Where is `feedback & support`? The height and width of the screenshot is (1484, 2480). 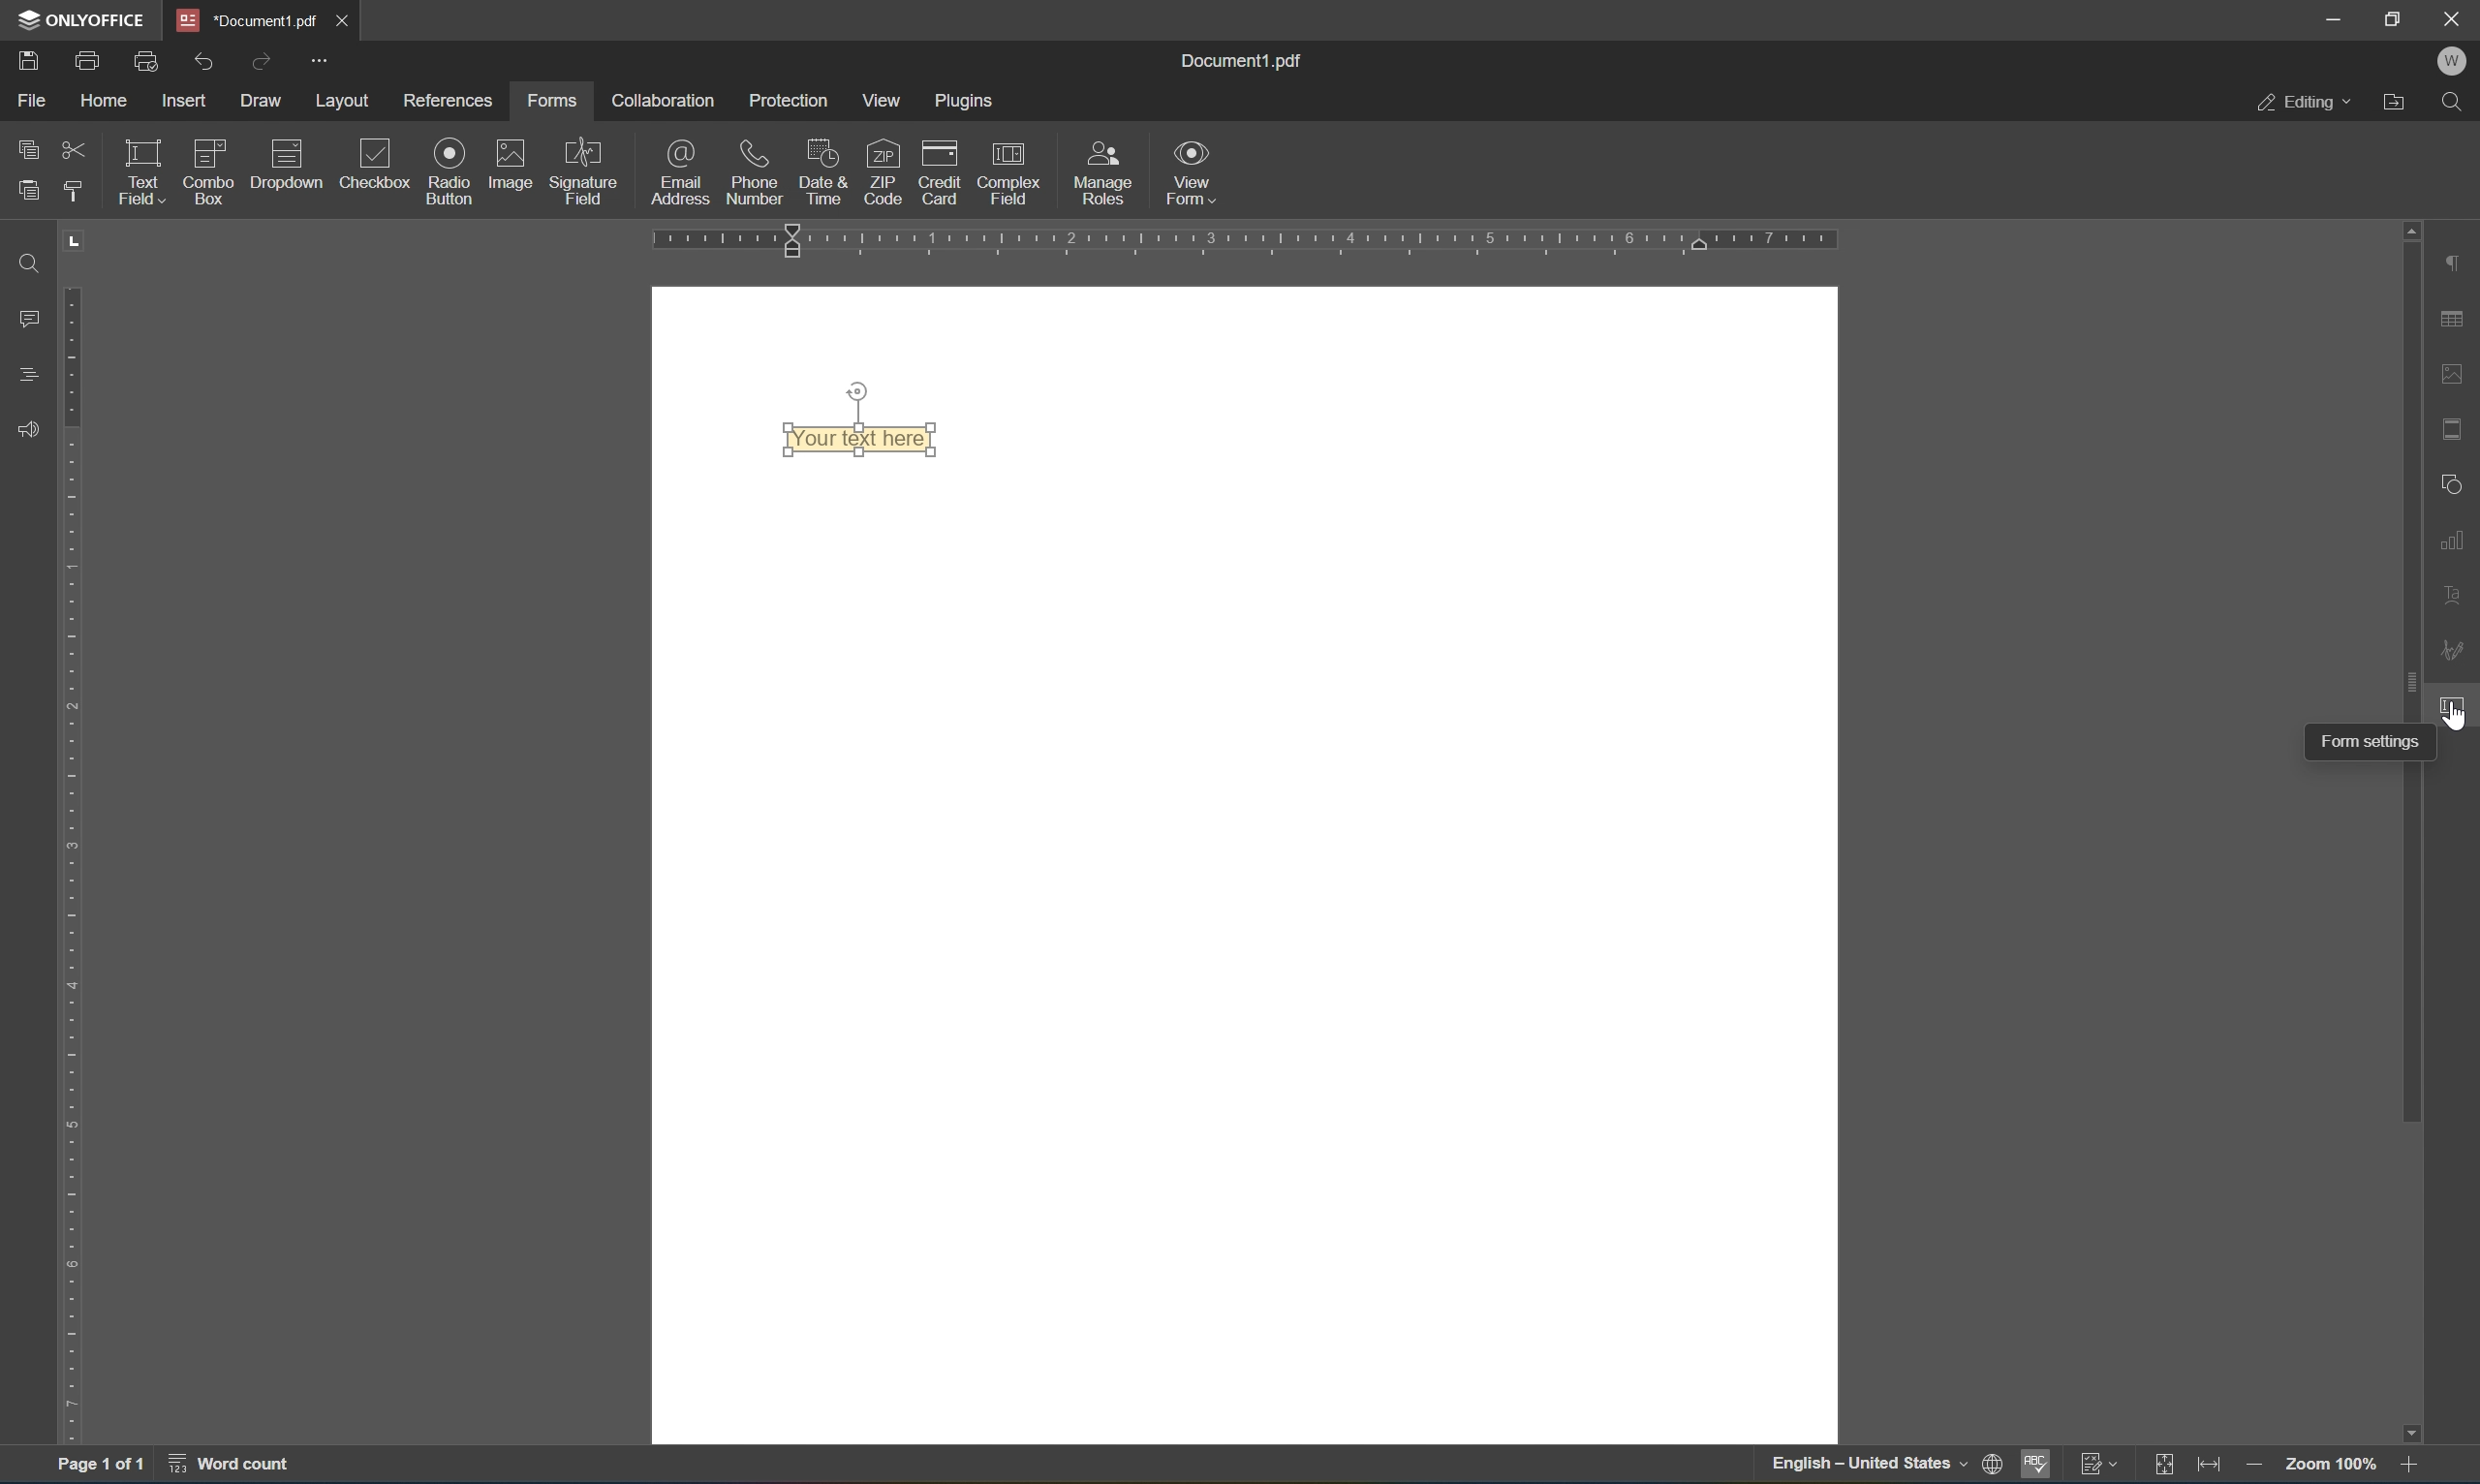 feedback & support is located at coordinates (33, 428).